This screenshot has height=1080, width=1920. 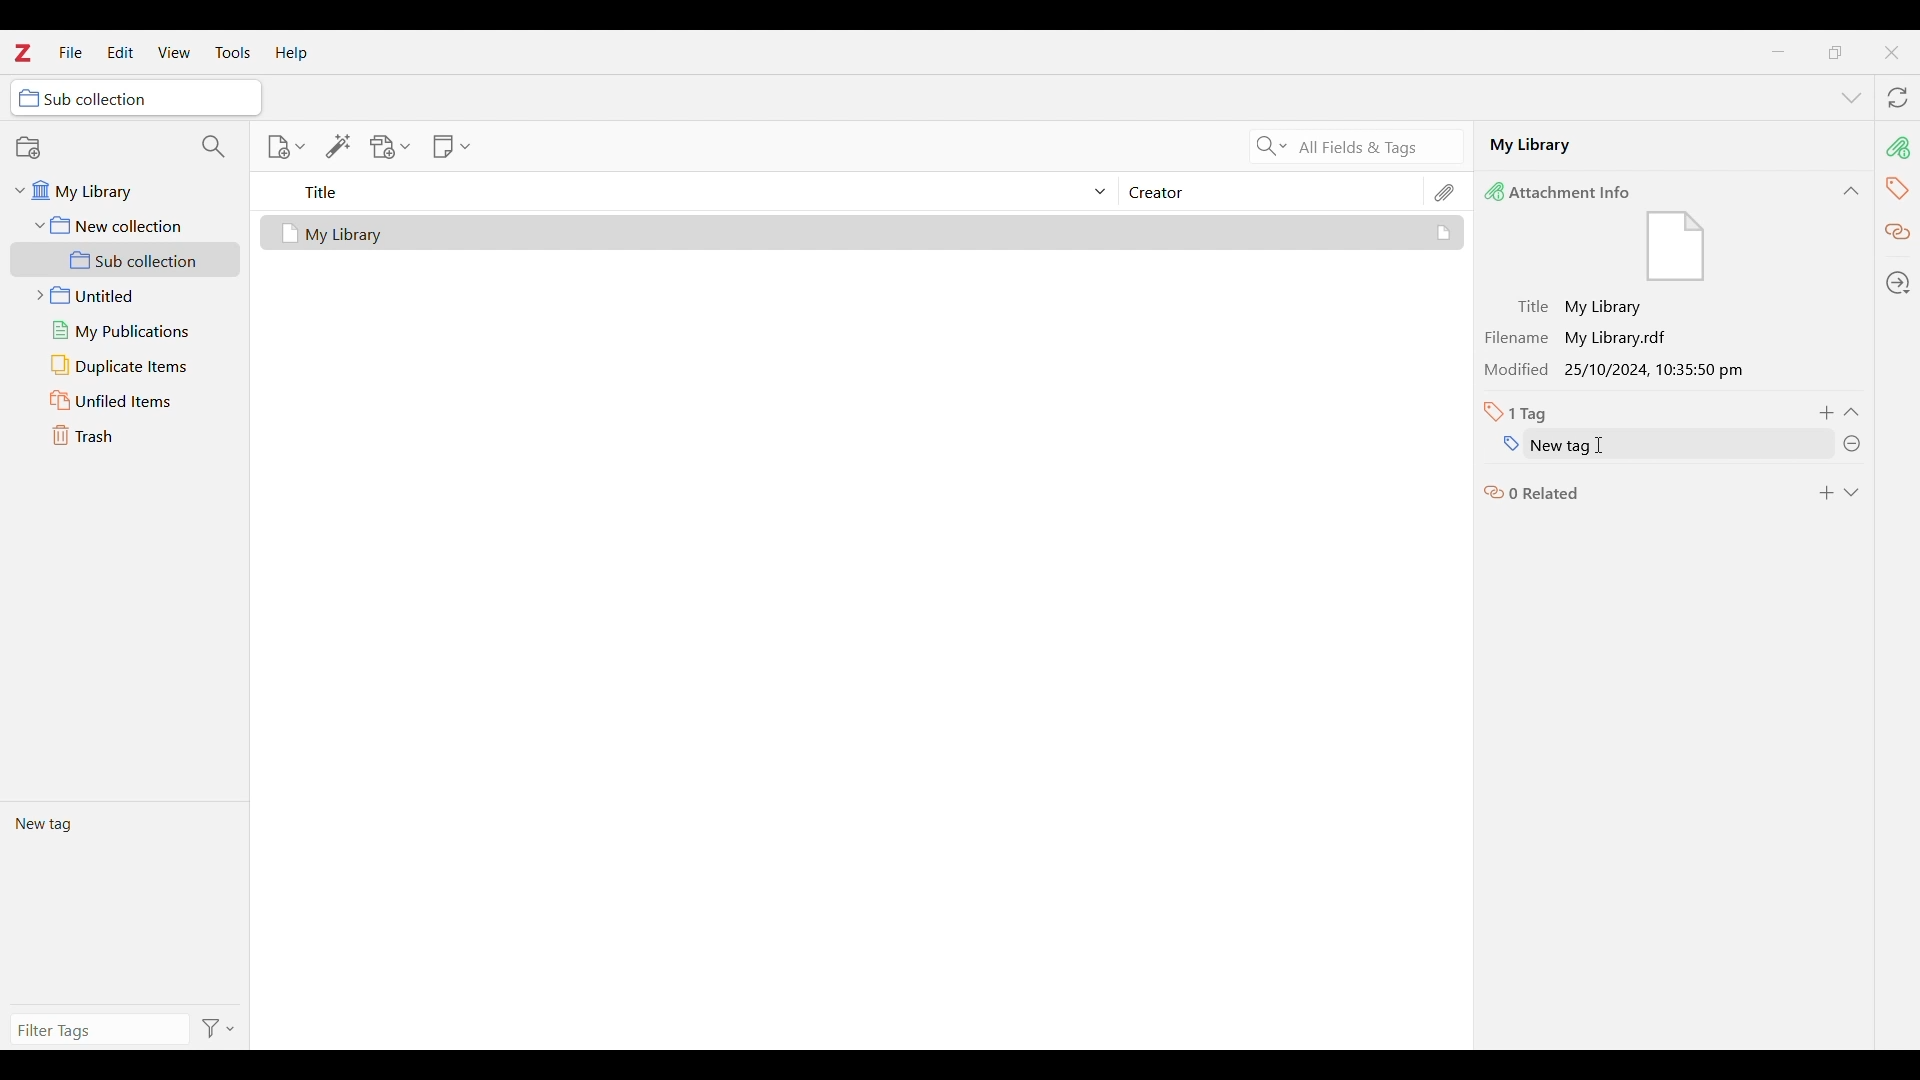 I want to click on Related, so click(x=1899, y=233).